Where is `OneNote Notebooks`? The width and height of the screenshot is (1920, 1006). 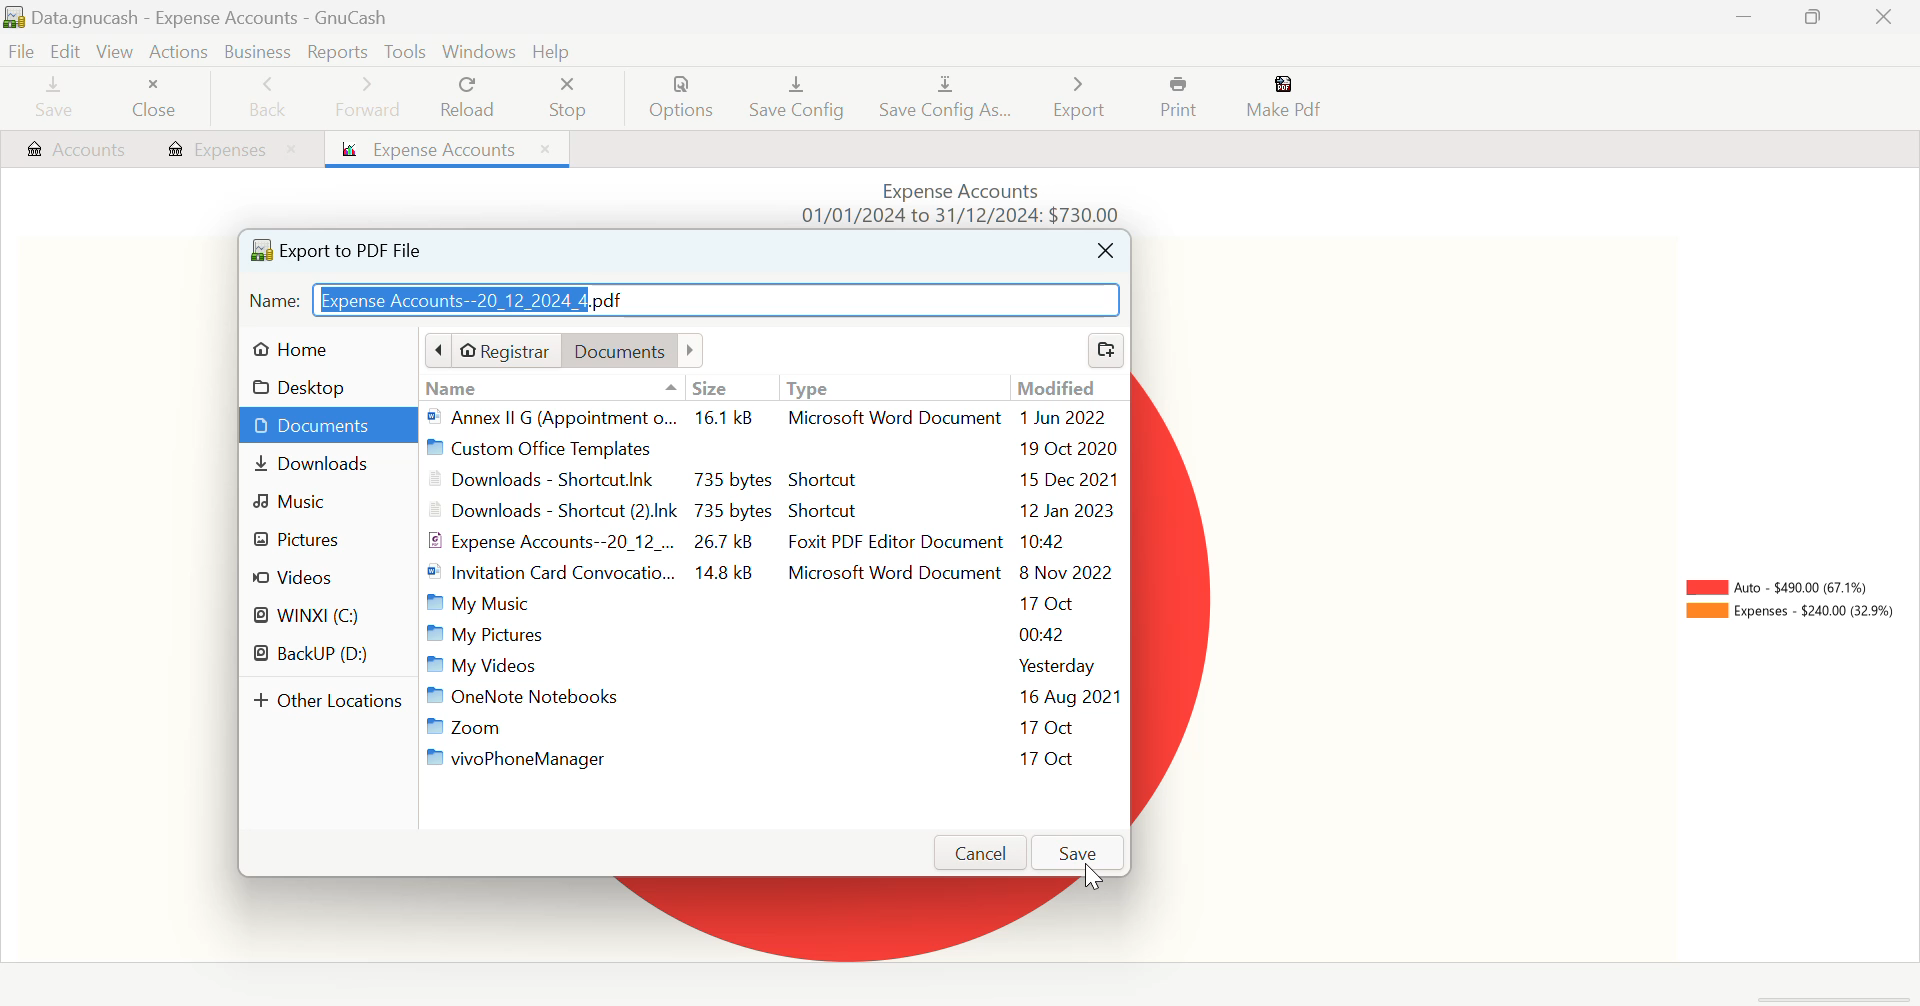 OneNote Notebooks is located at coordinates (777, 698).